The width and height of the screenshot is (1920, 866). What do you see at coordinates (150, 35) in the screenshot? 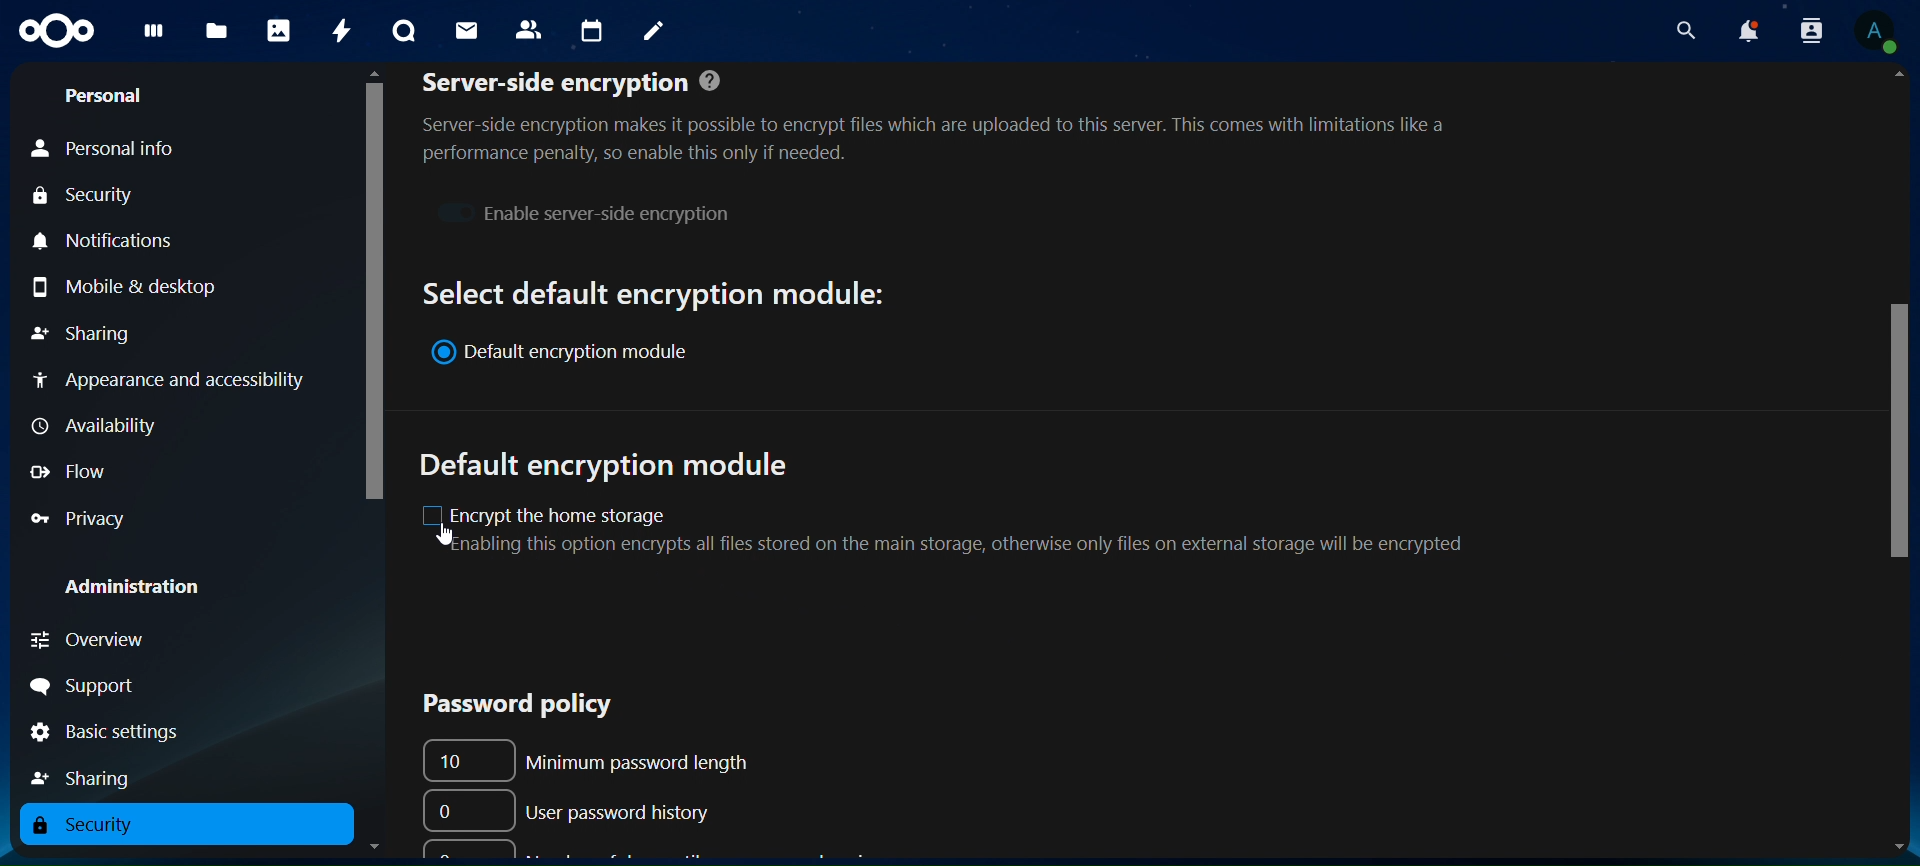
I see `dashboard` at bounding box center [150, 35].